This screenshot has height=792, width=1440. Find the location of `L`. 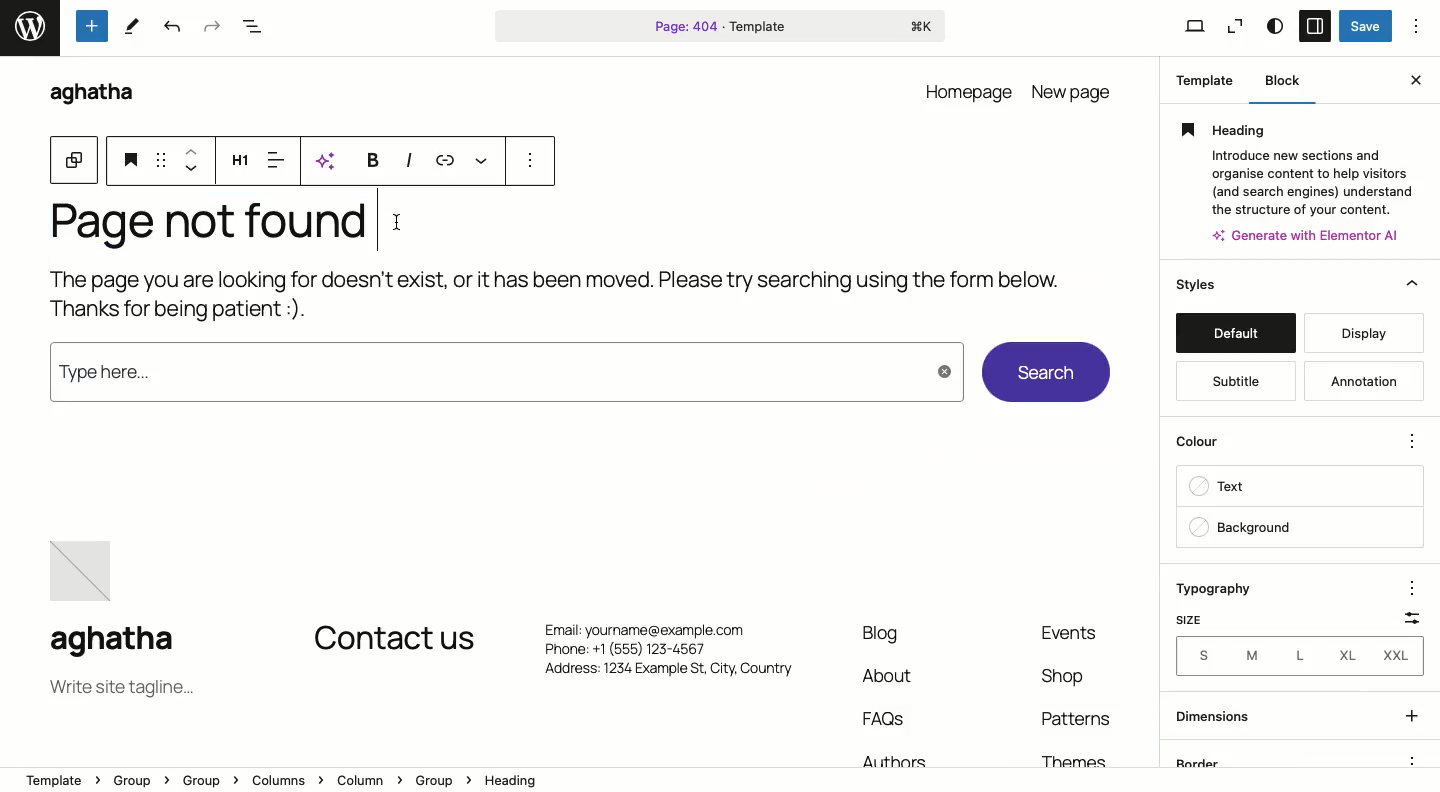

L is located at coordinates (1302, 657).